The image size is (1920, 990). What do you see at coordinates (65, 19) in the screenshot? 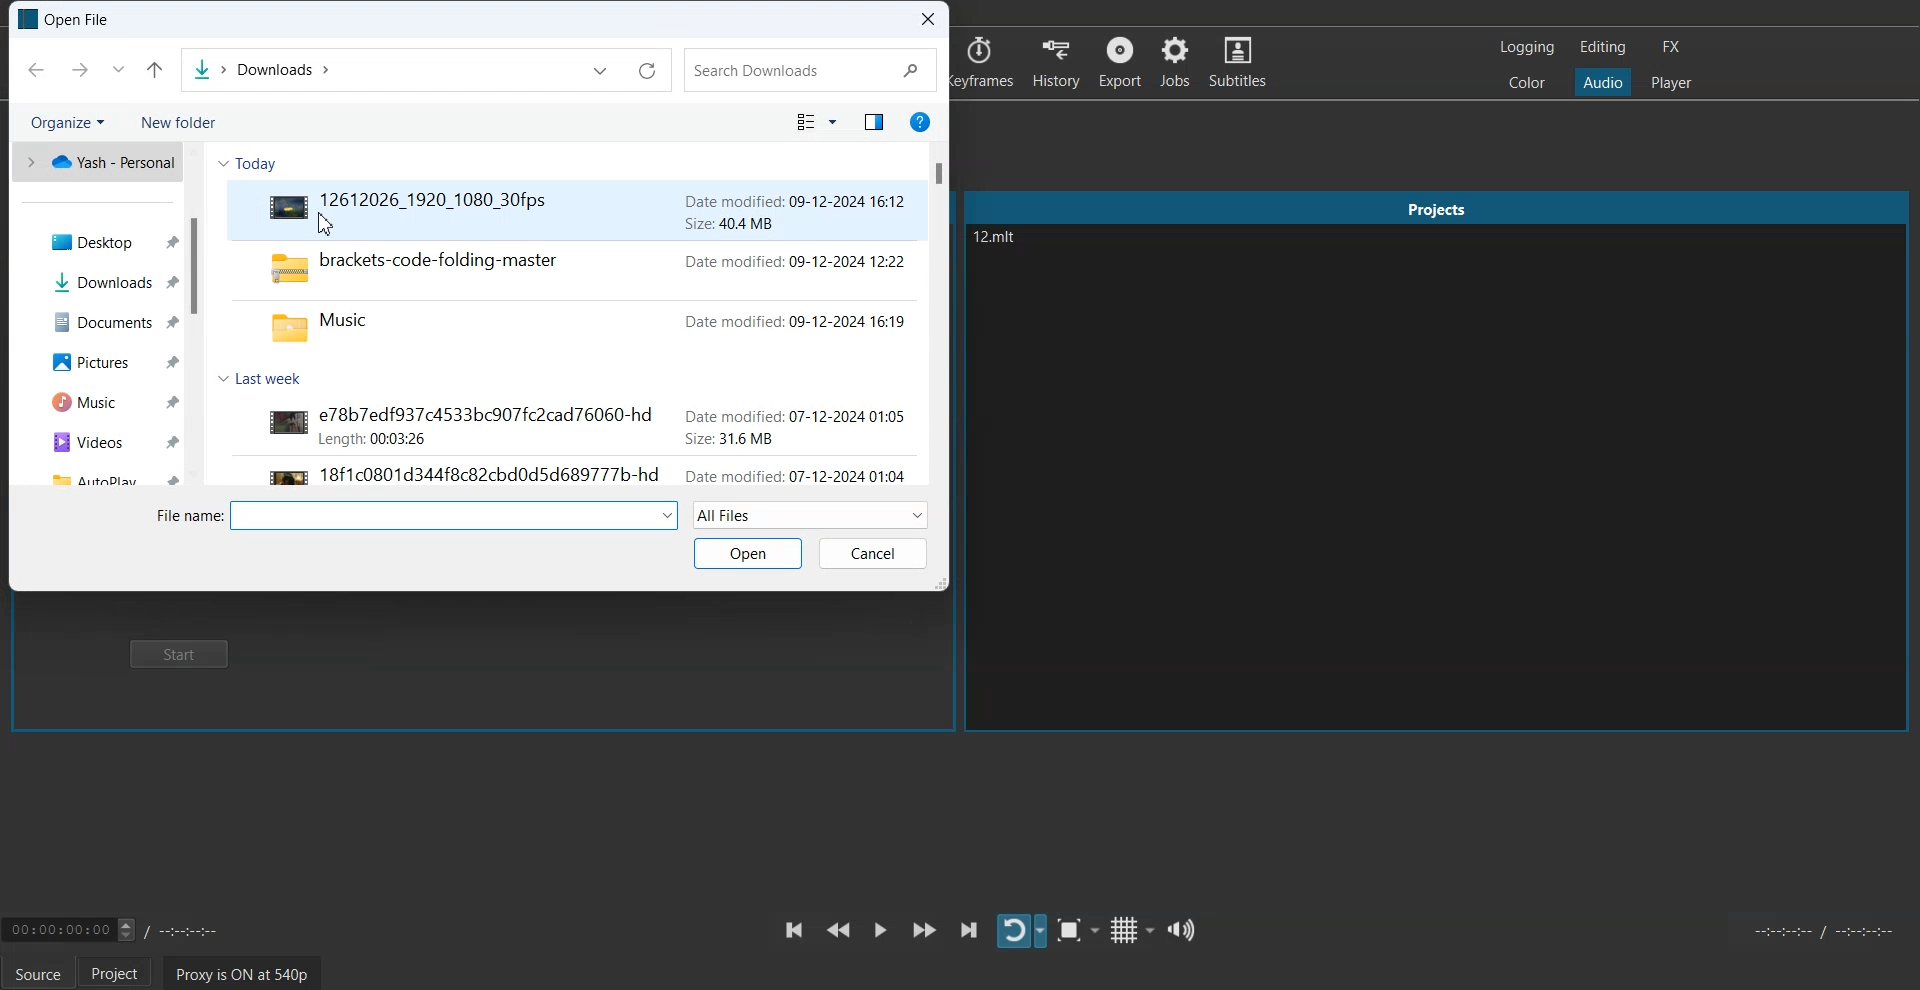
I see `Text 1` at bounding box center [65, 19].